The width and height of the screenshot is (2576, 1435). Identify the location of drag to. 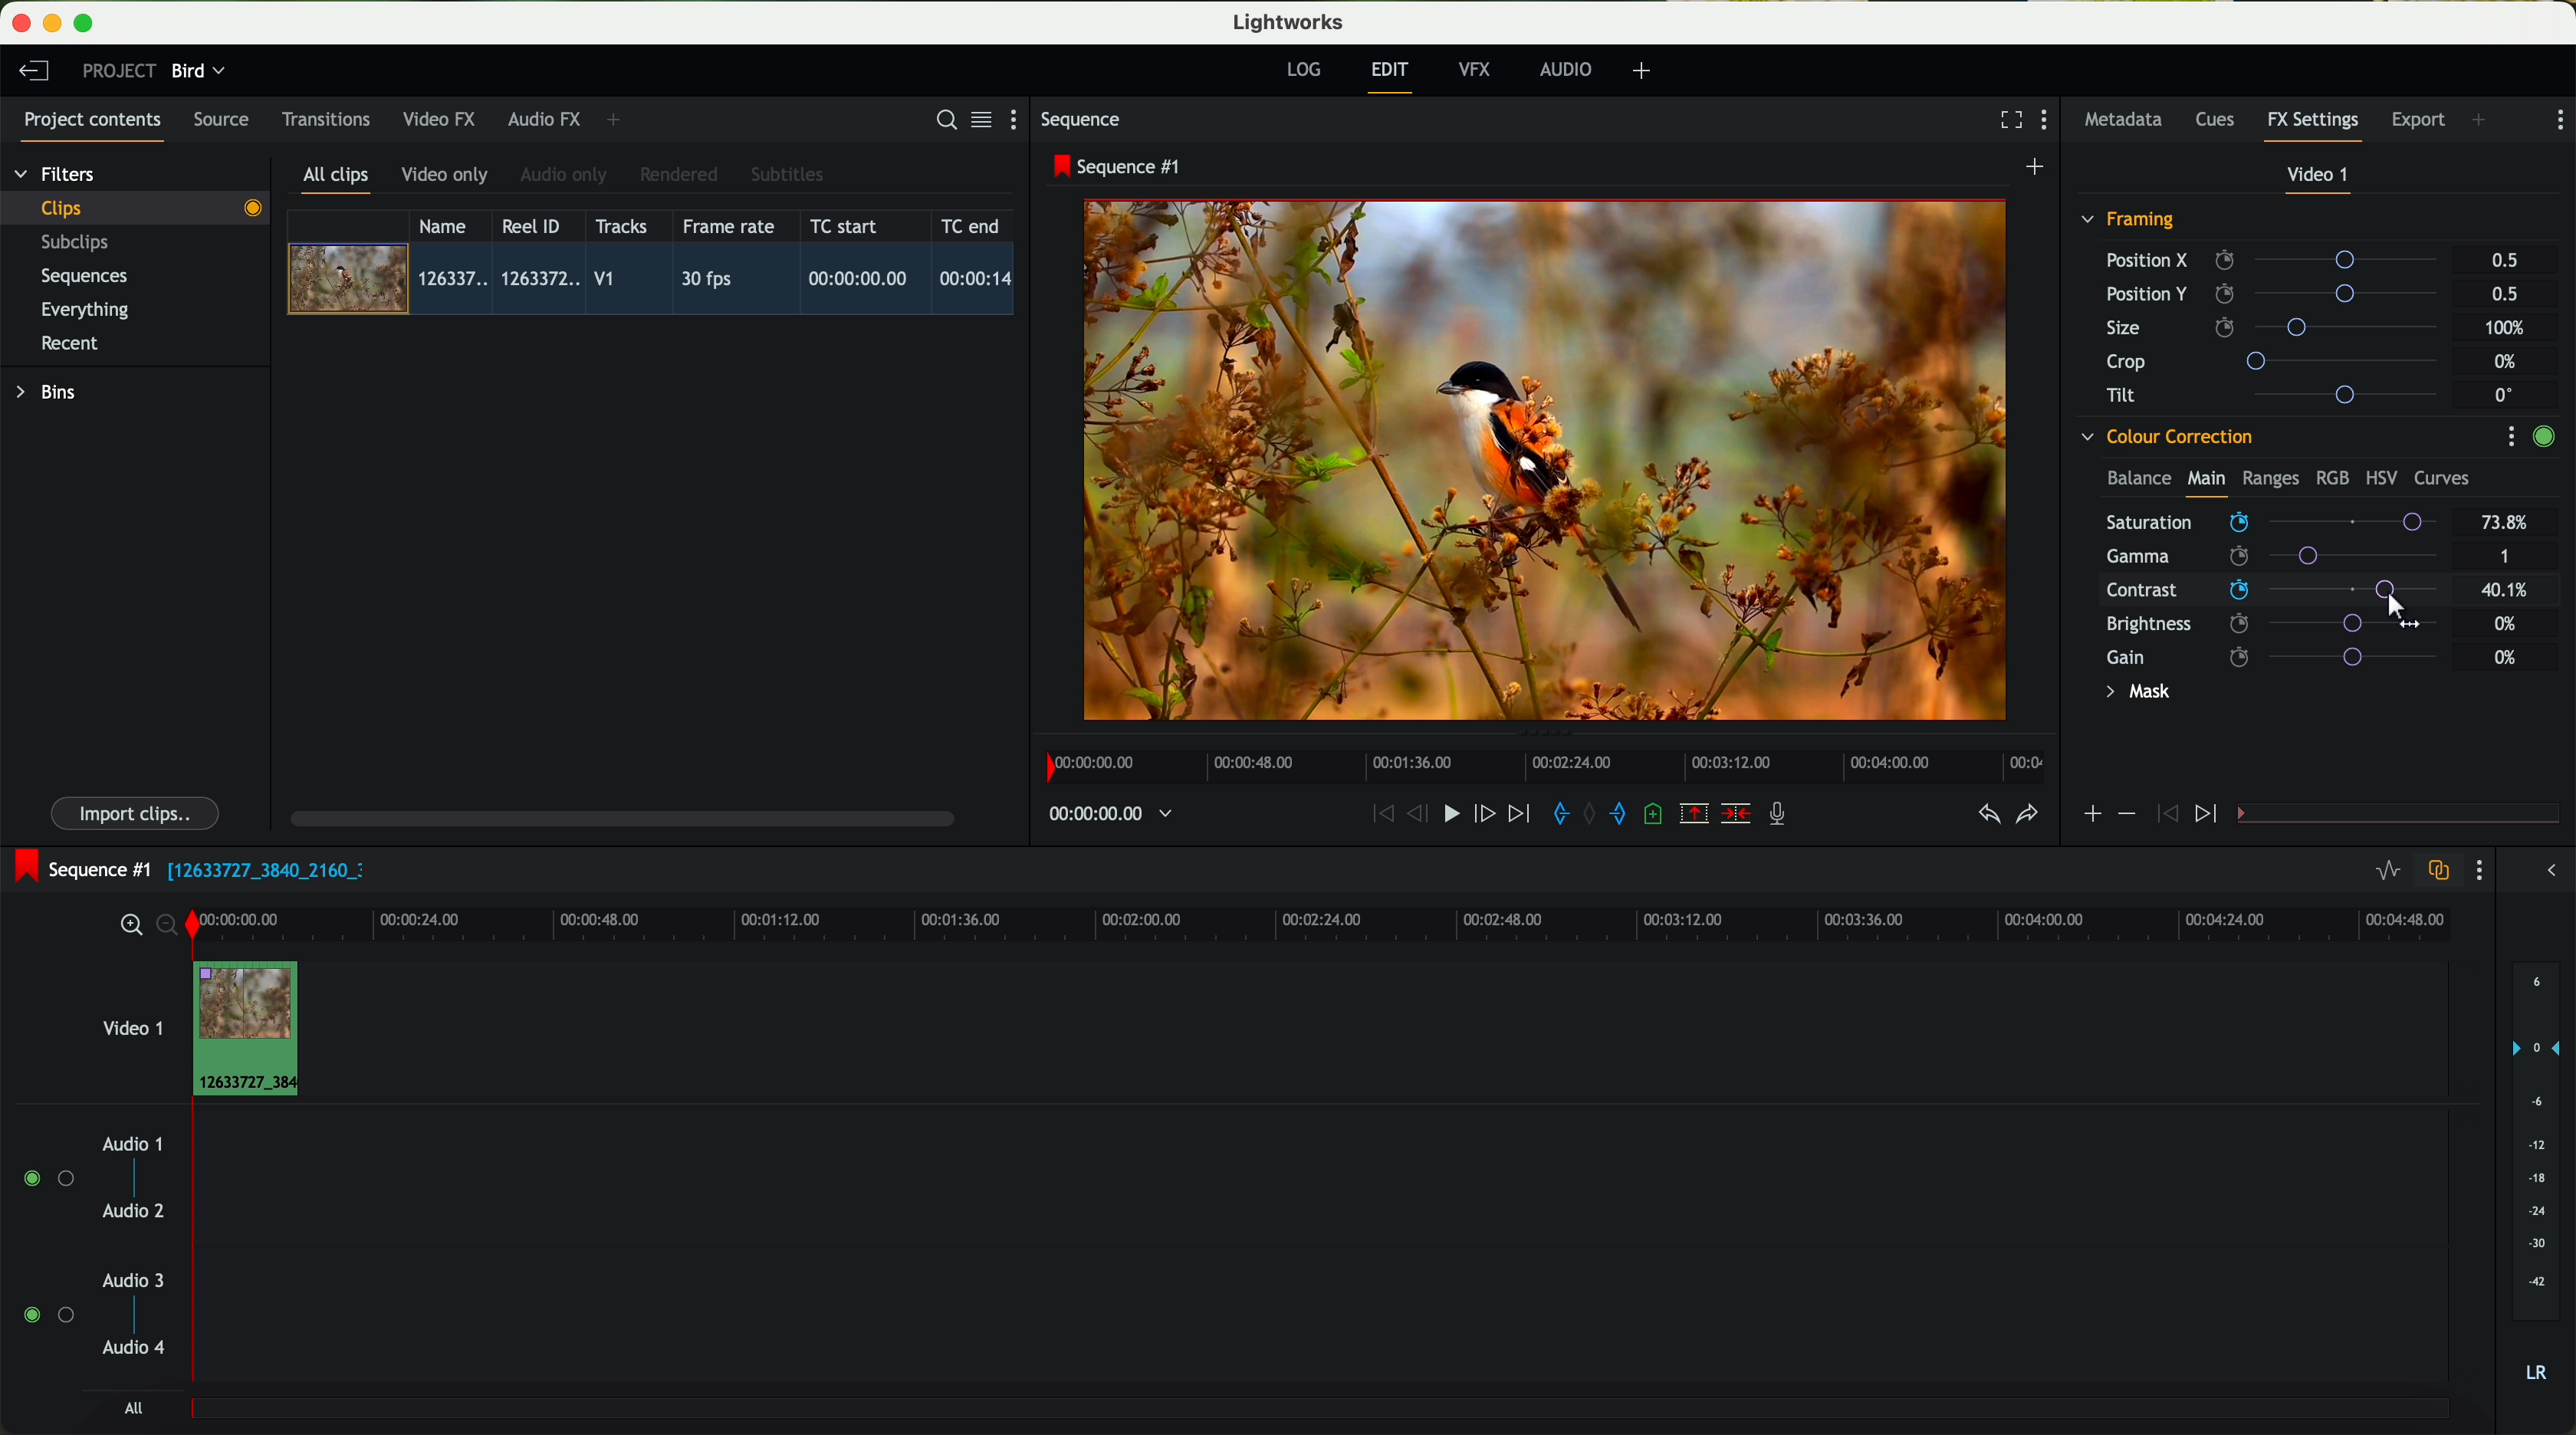
(2394, 600).